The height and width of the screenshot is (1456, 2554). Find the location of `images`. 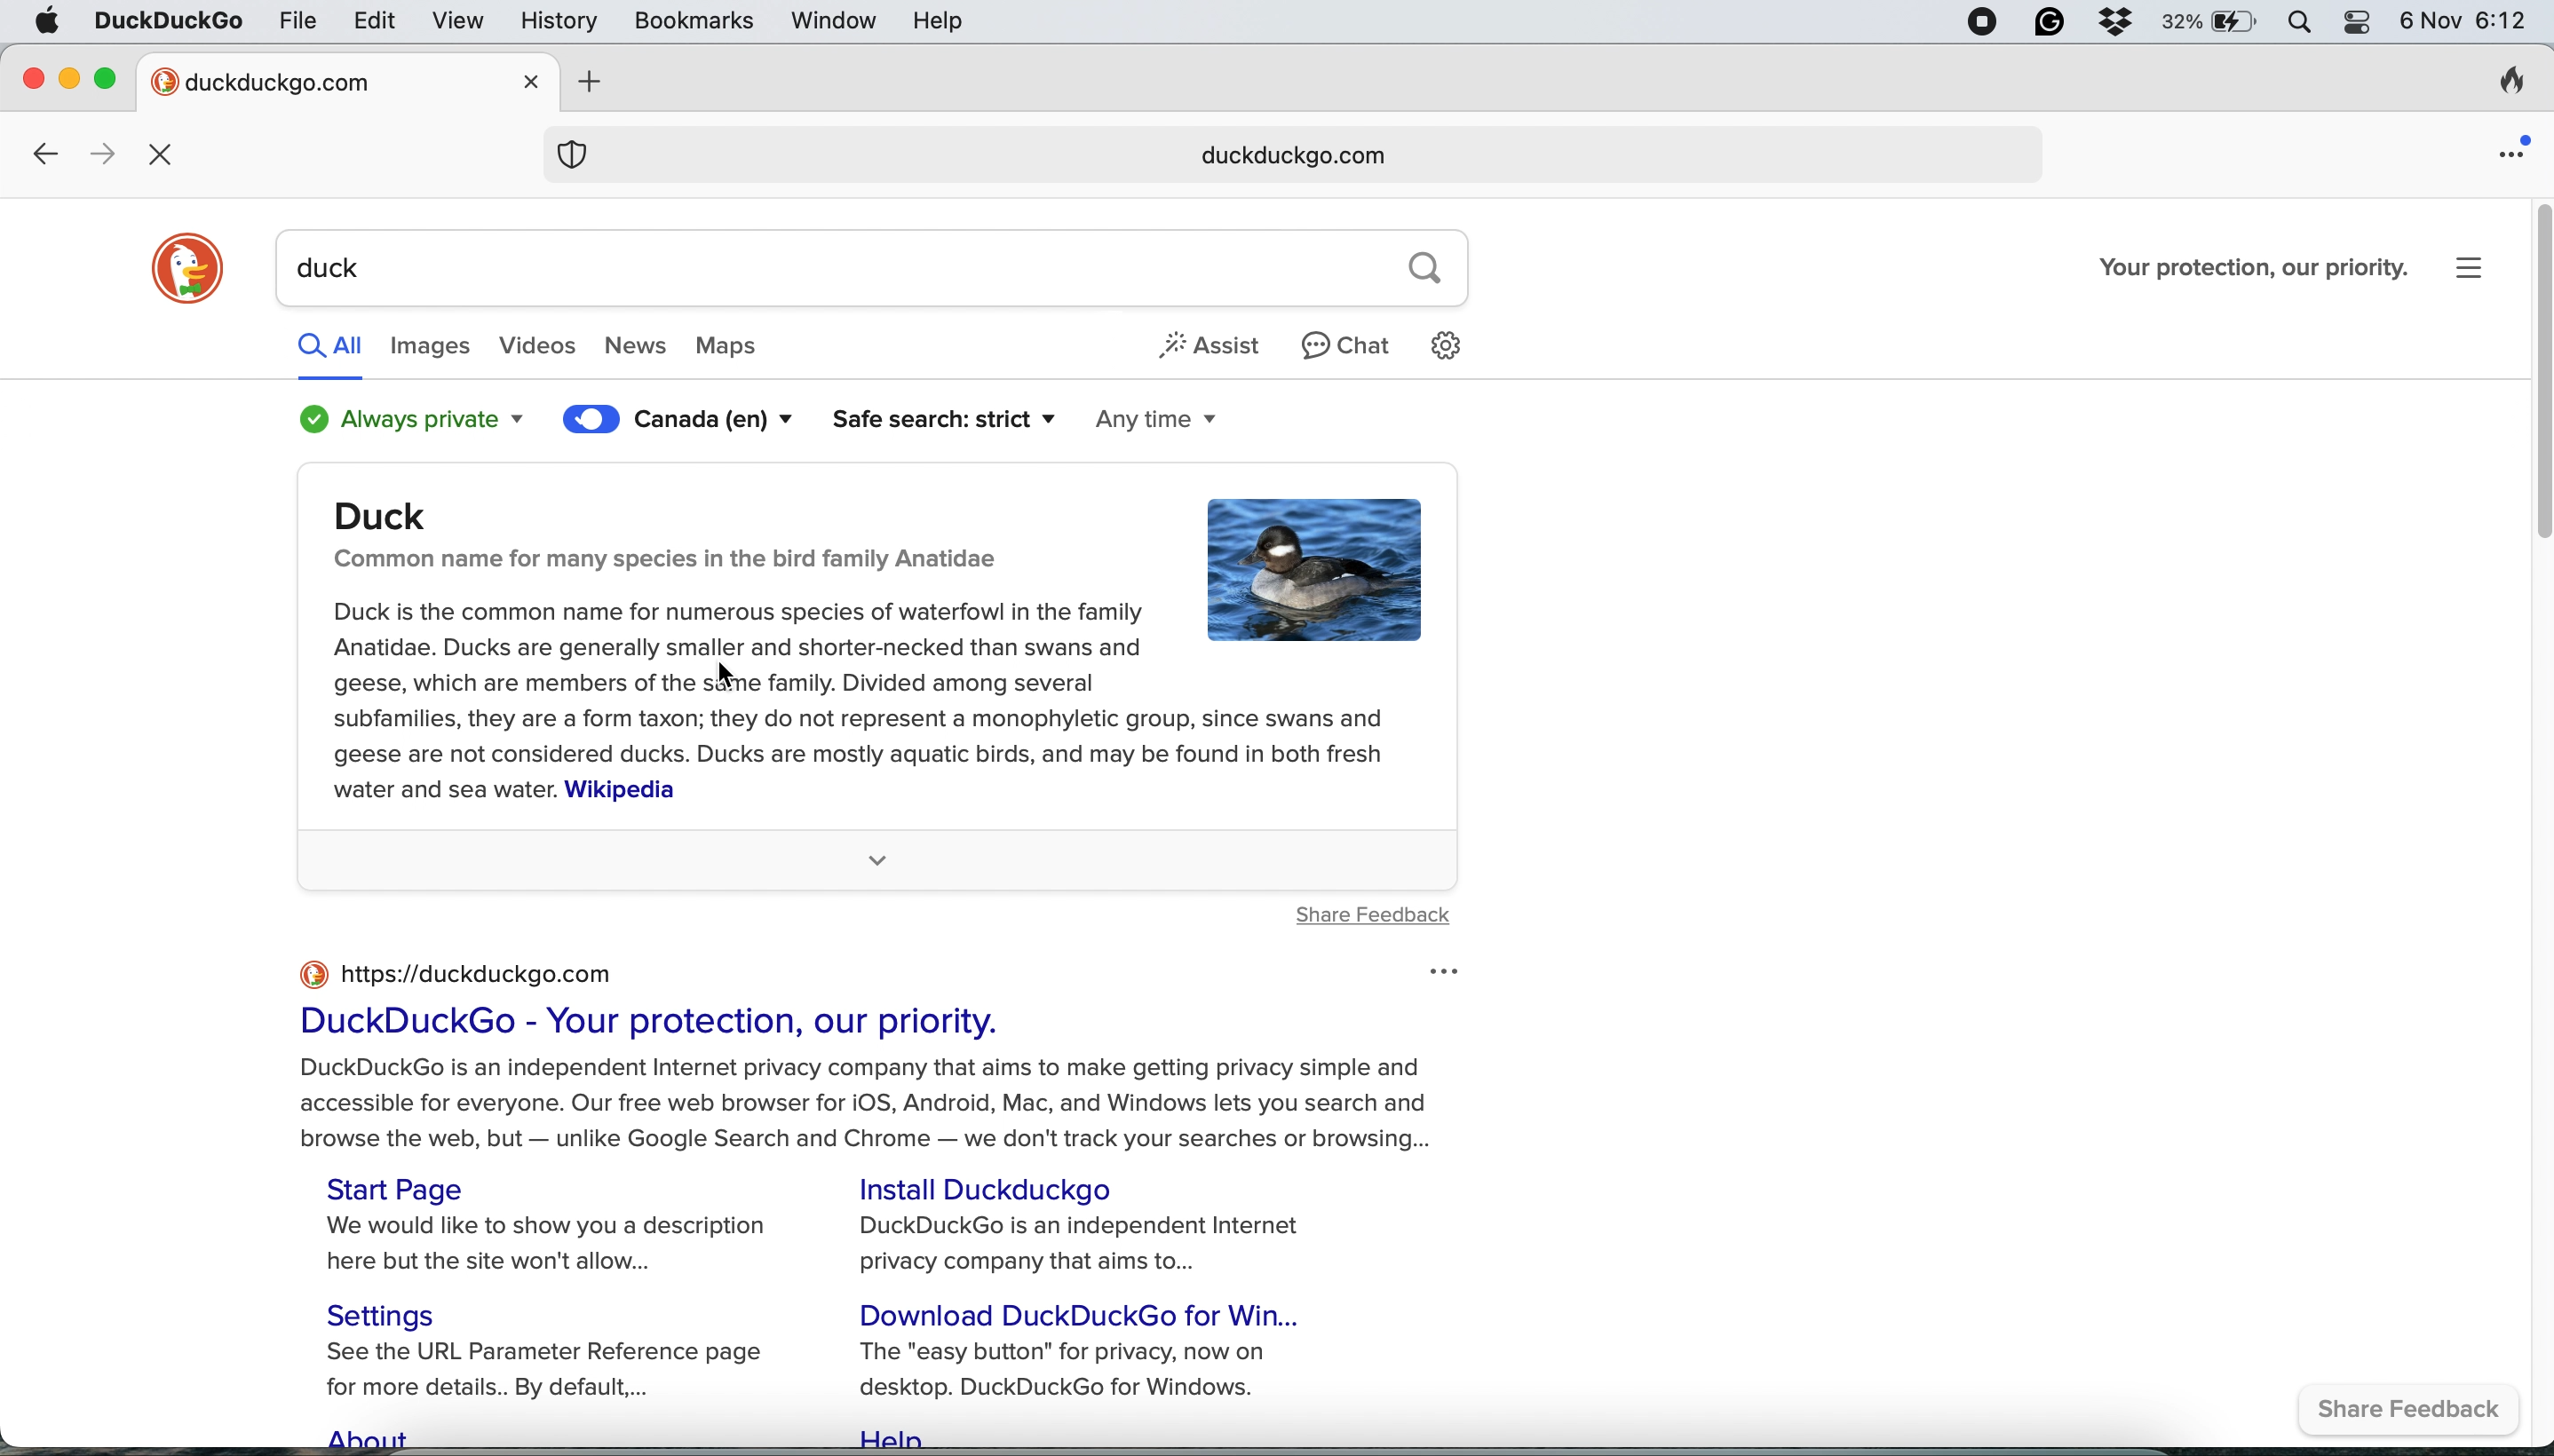

images is located at coordinates (430, 348).